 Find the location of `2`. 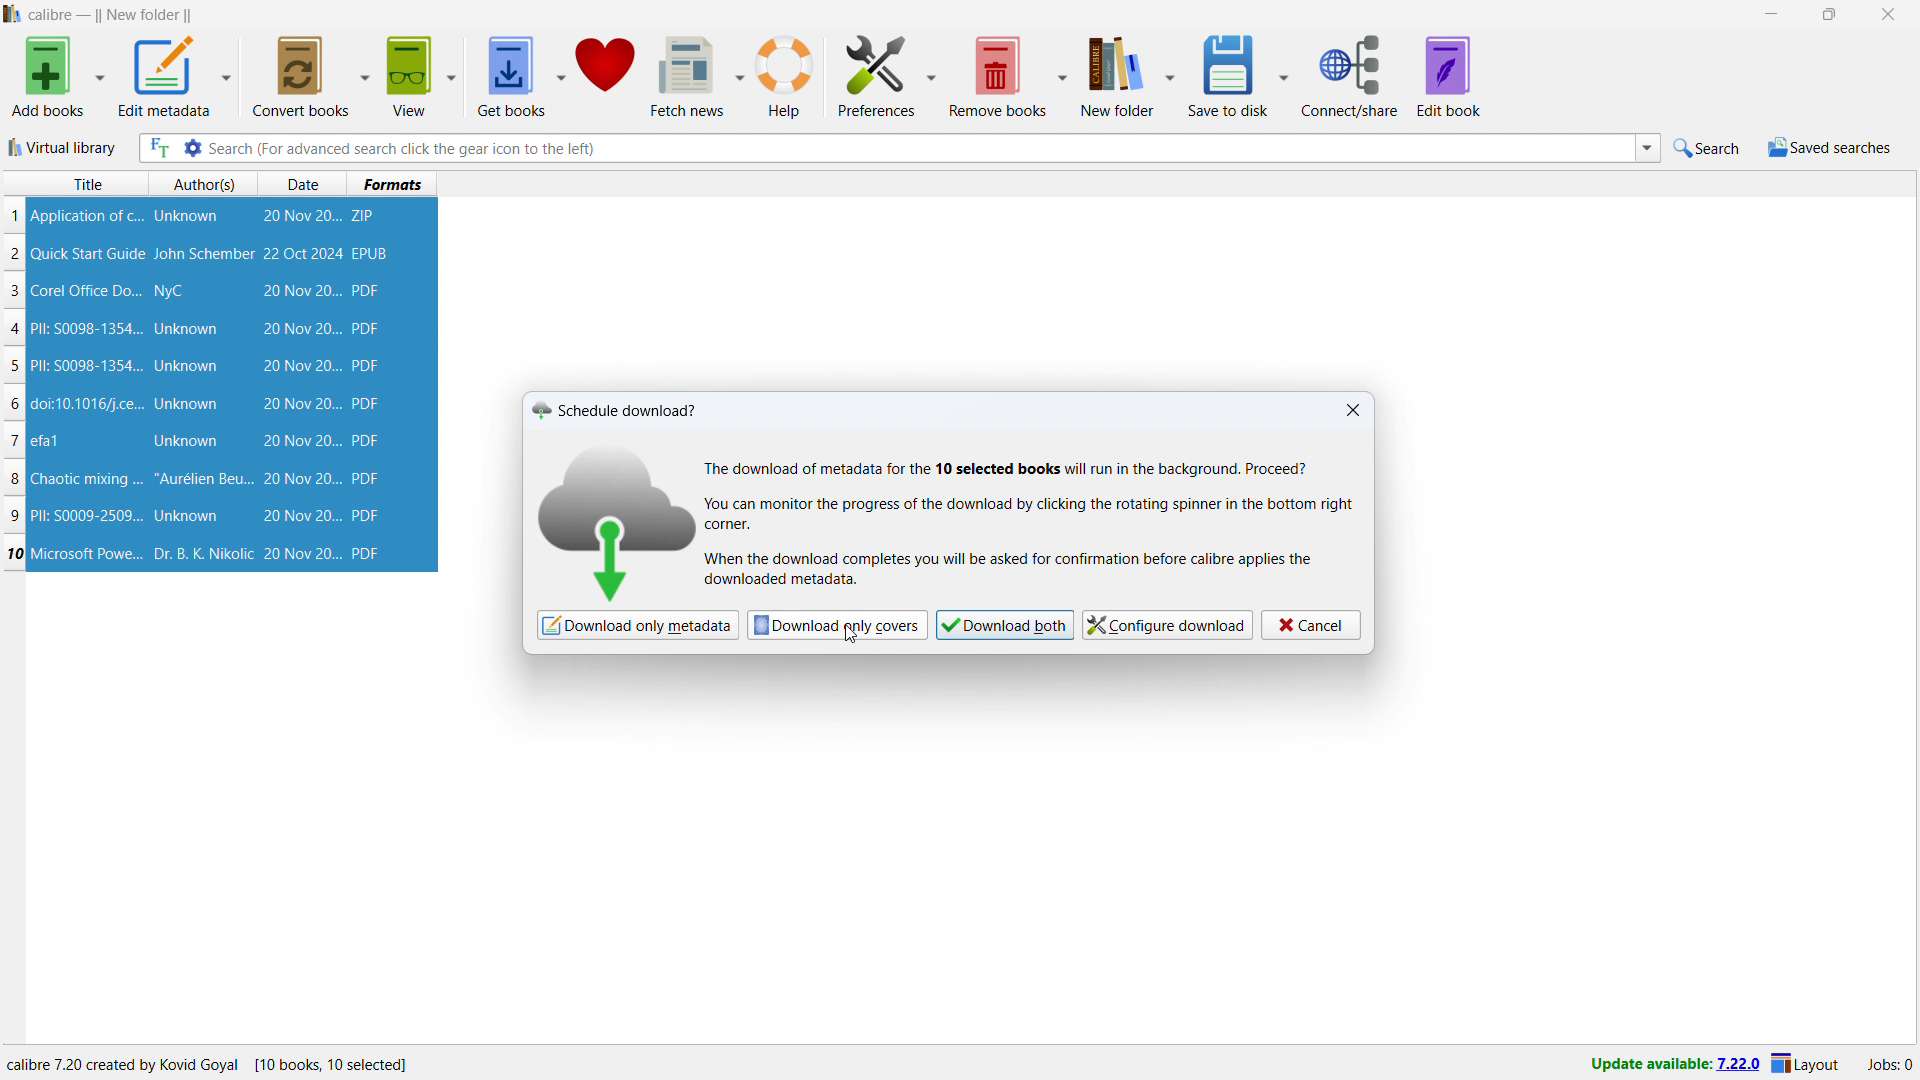

2 is located at coordinates (15, 254).